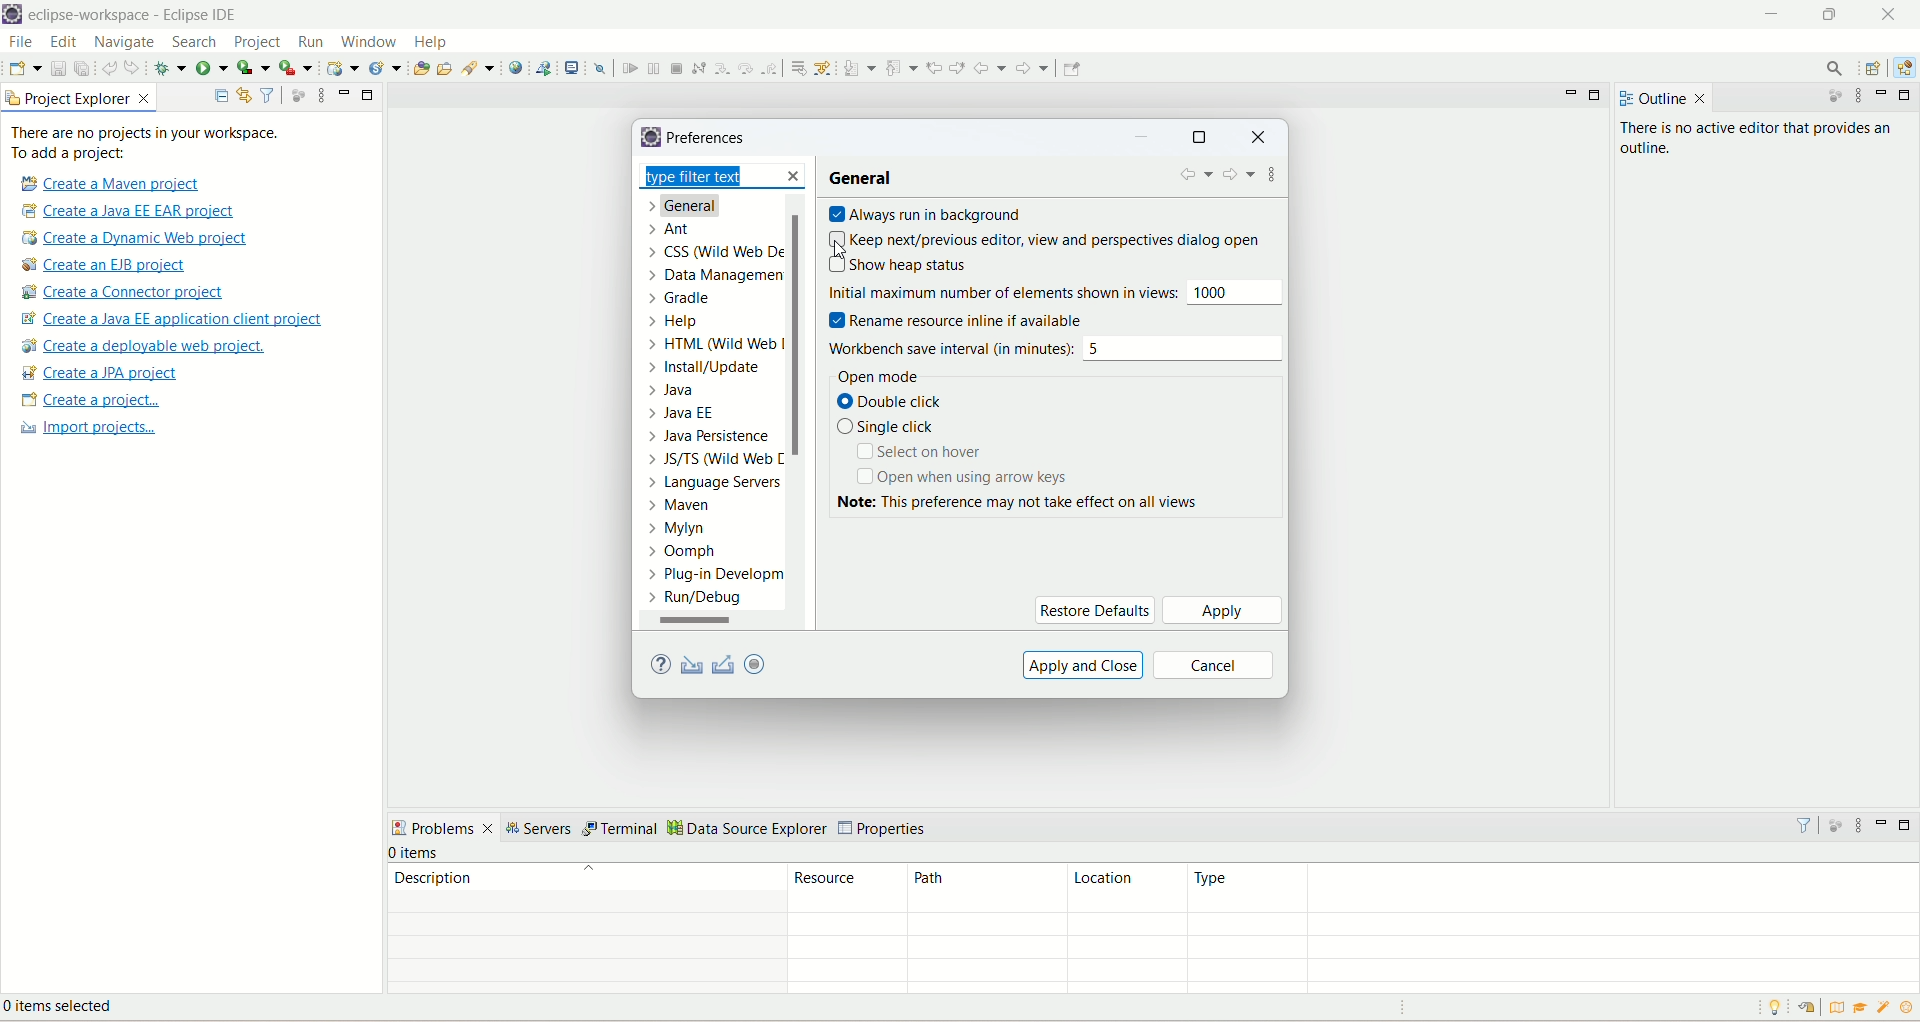 This screenshot has height=1022, width=1920. Describe the element at coordinates (928, 214) in the screenshot. I see `always run in background` at that location.